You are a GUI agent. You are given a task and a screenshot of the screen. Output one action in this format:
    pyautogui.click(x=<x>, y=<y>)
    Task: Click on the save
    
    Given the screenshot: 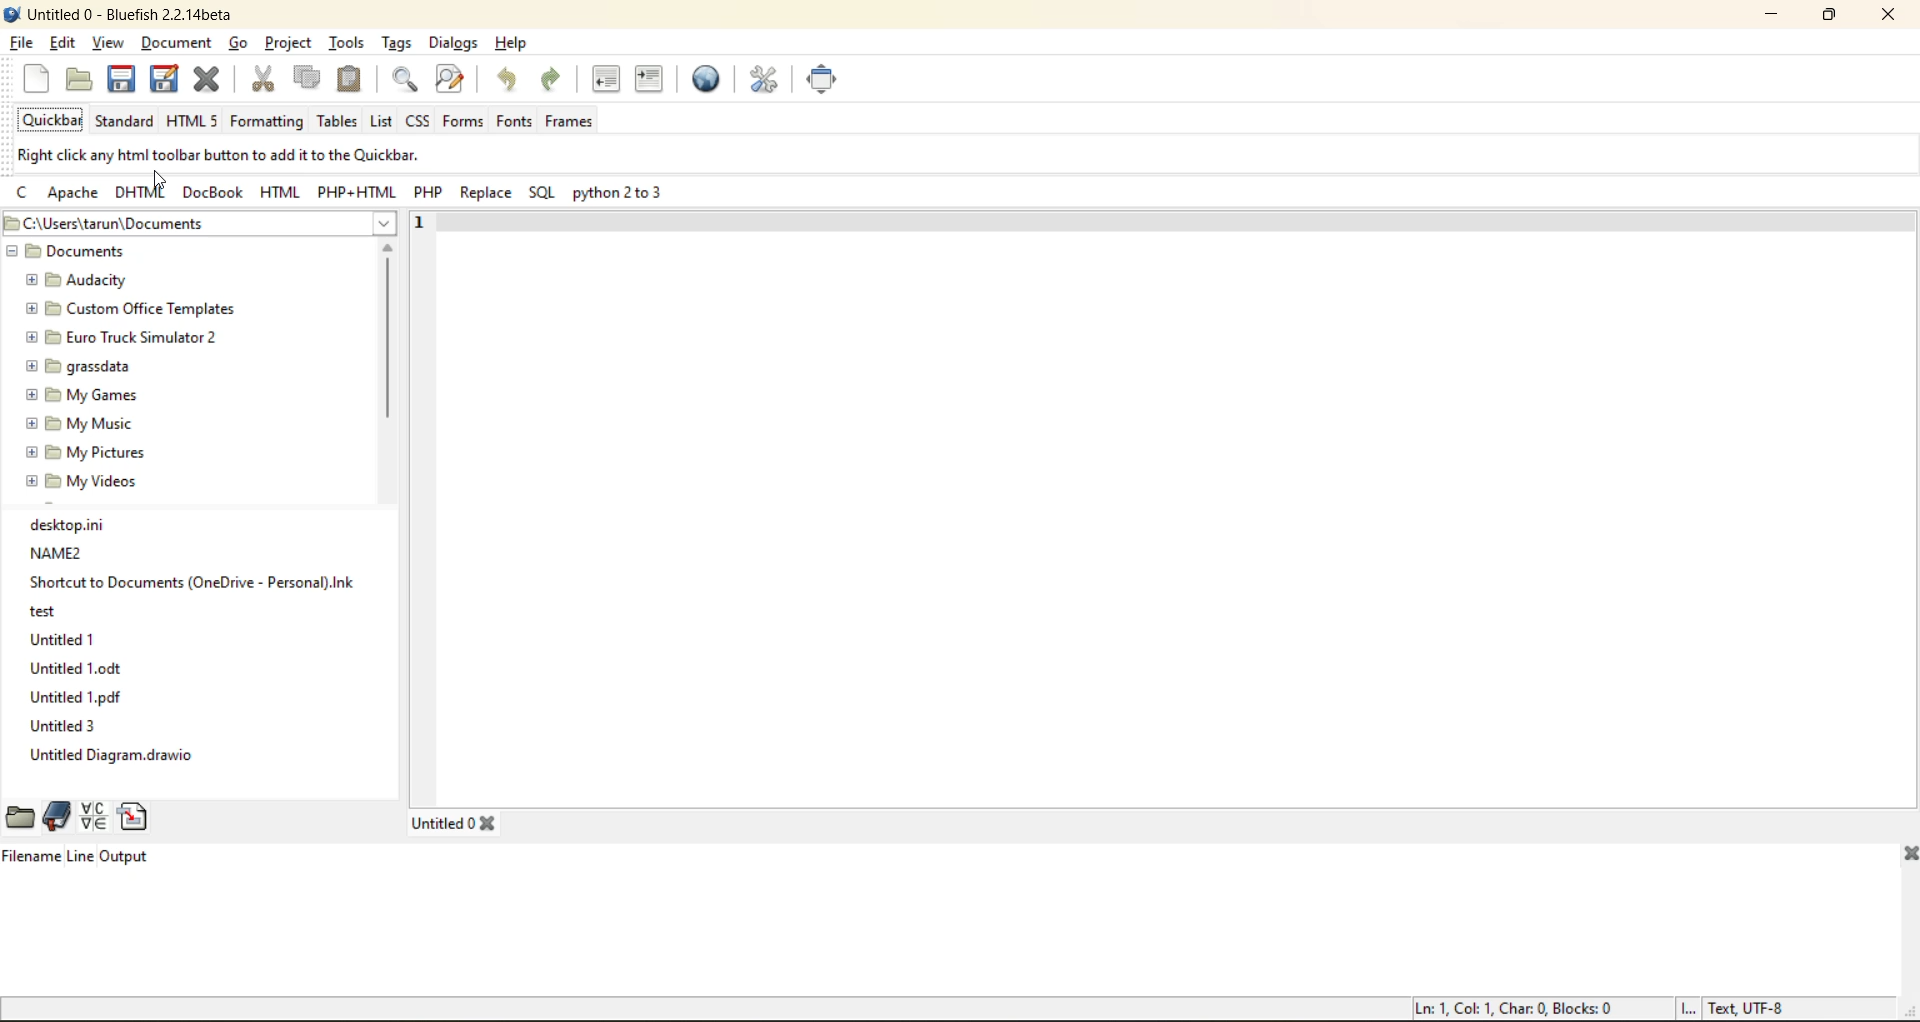 What is the action you would take?
    pyautogui.click(x=123, y=78)
    